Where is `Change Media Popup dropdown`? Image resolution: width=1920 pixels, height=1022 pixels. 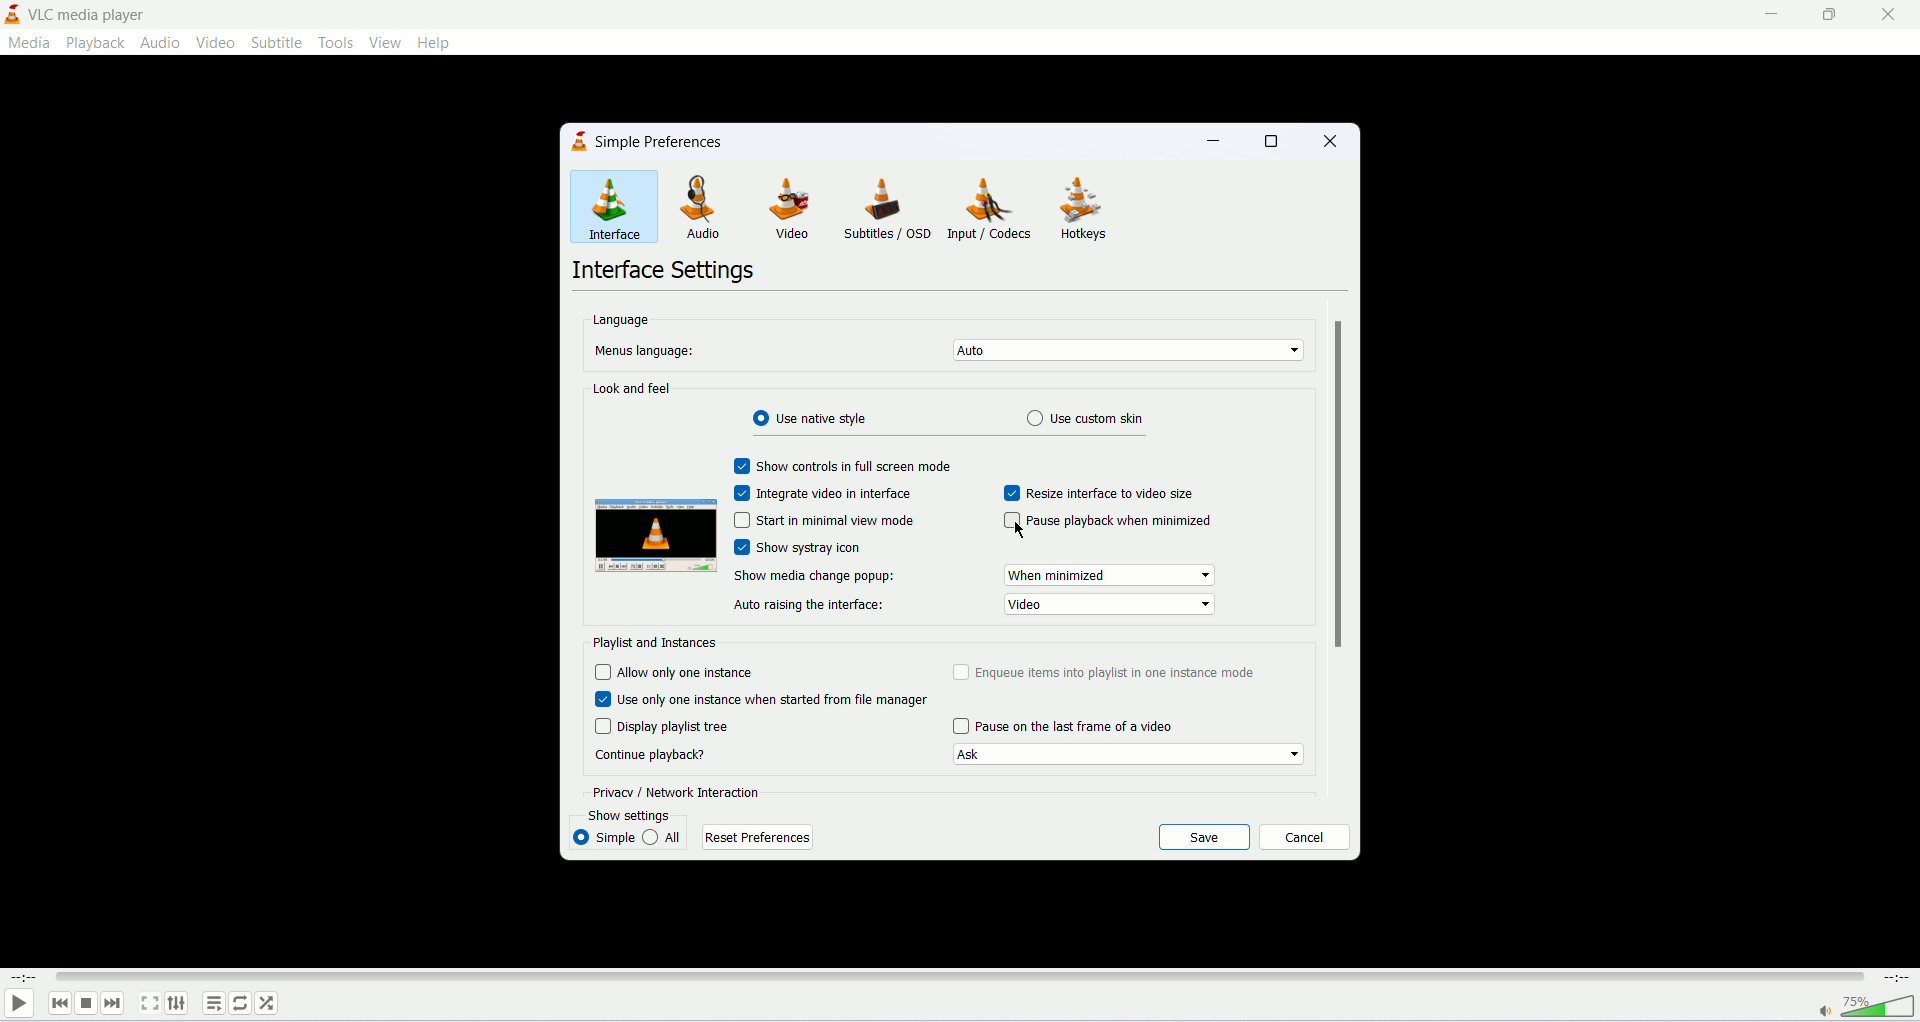
Change Media Popup dropdown is located at coordinates (1112, 575).